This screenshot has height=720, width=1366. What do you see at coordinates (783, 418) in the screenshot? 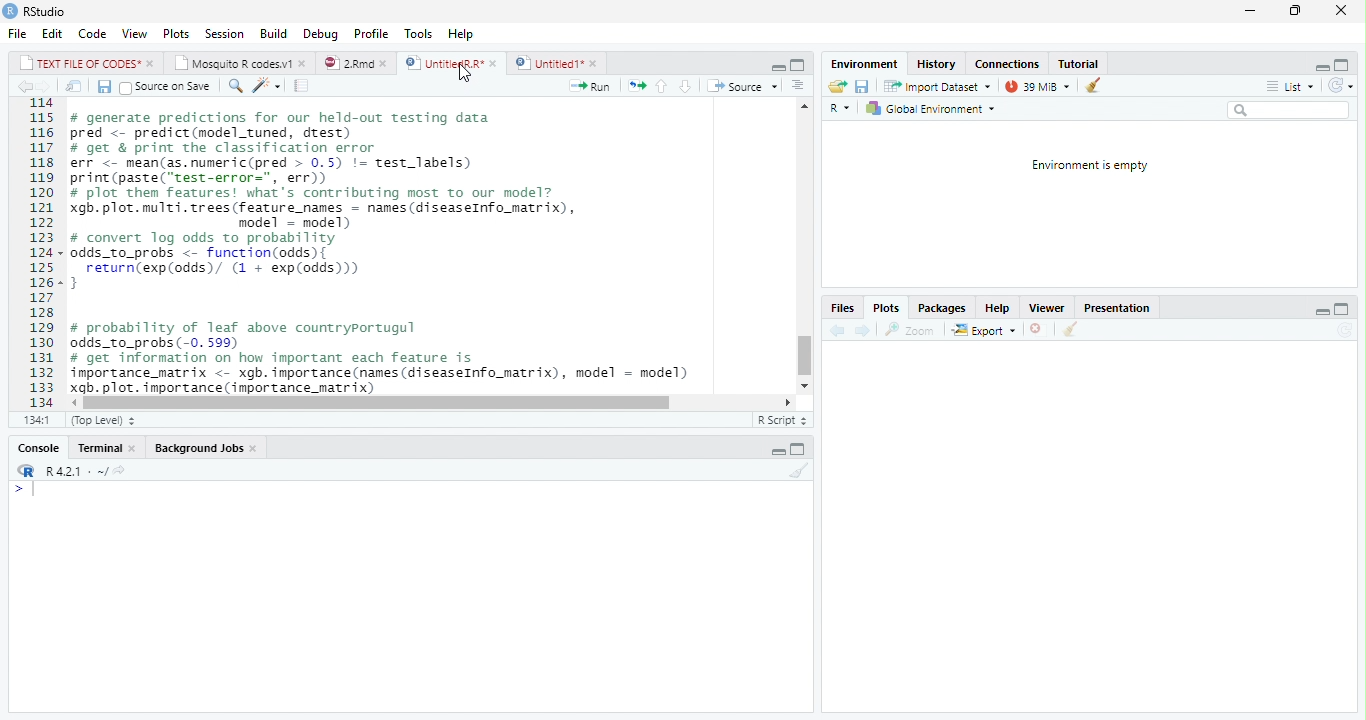
I see `R Script` at bounding box center [783, 418].